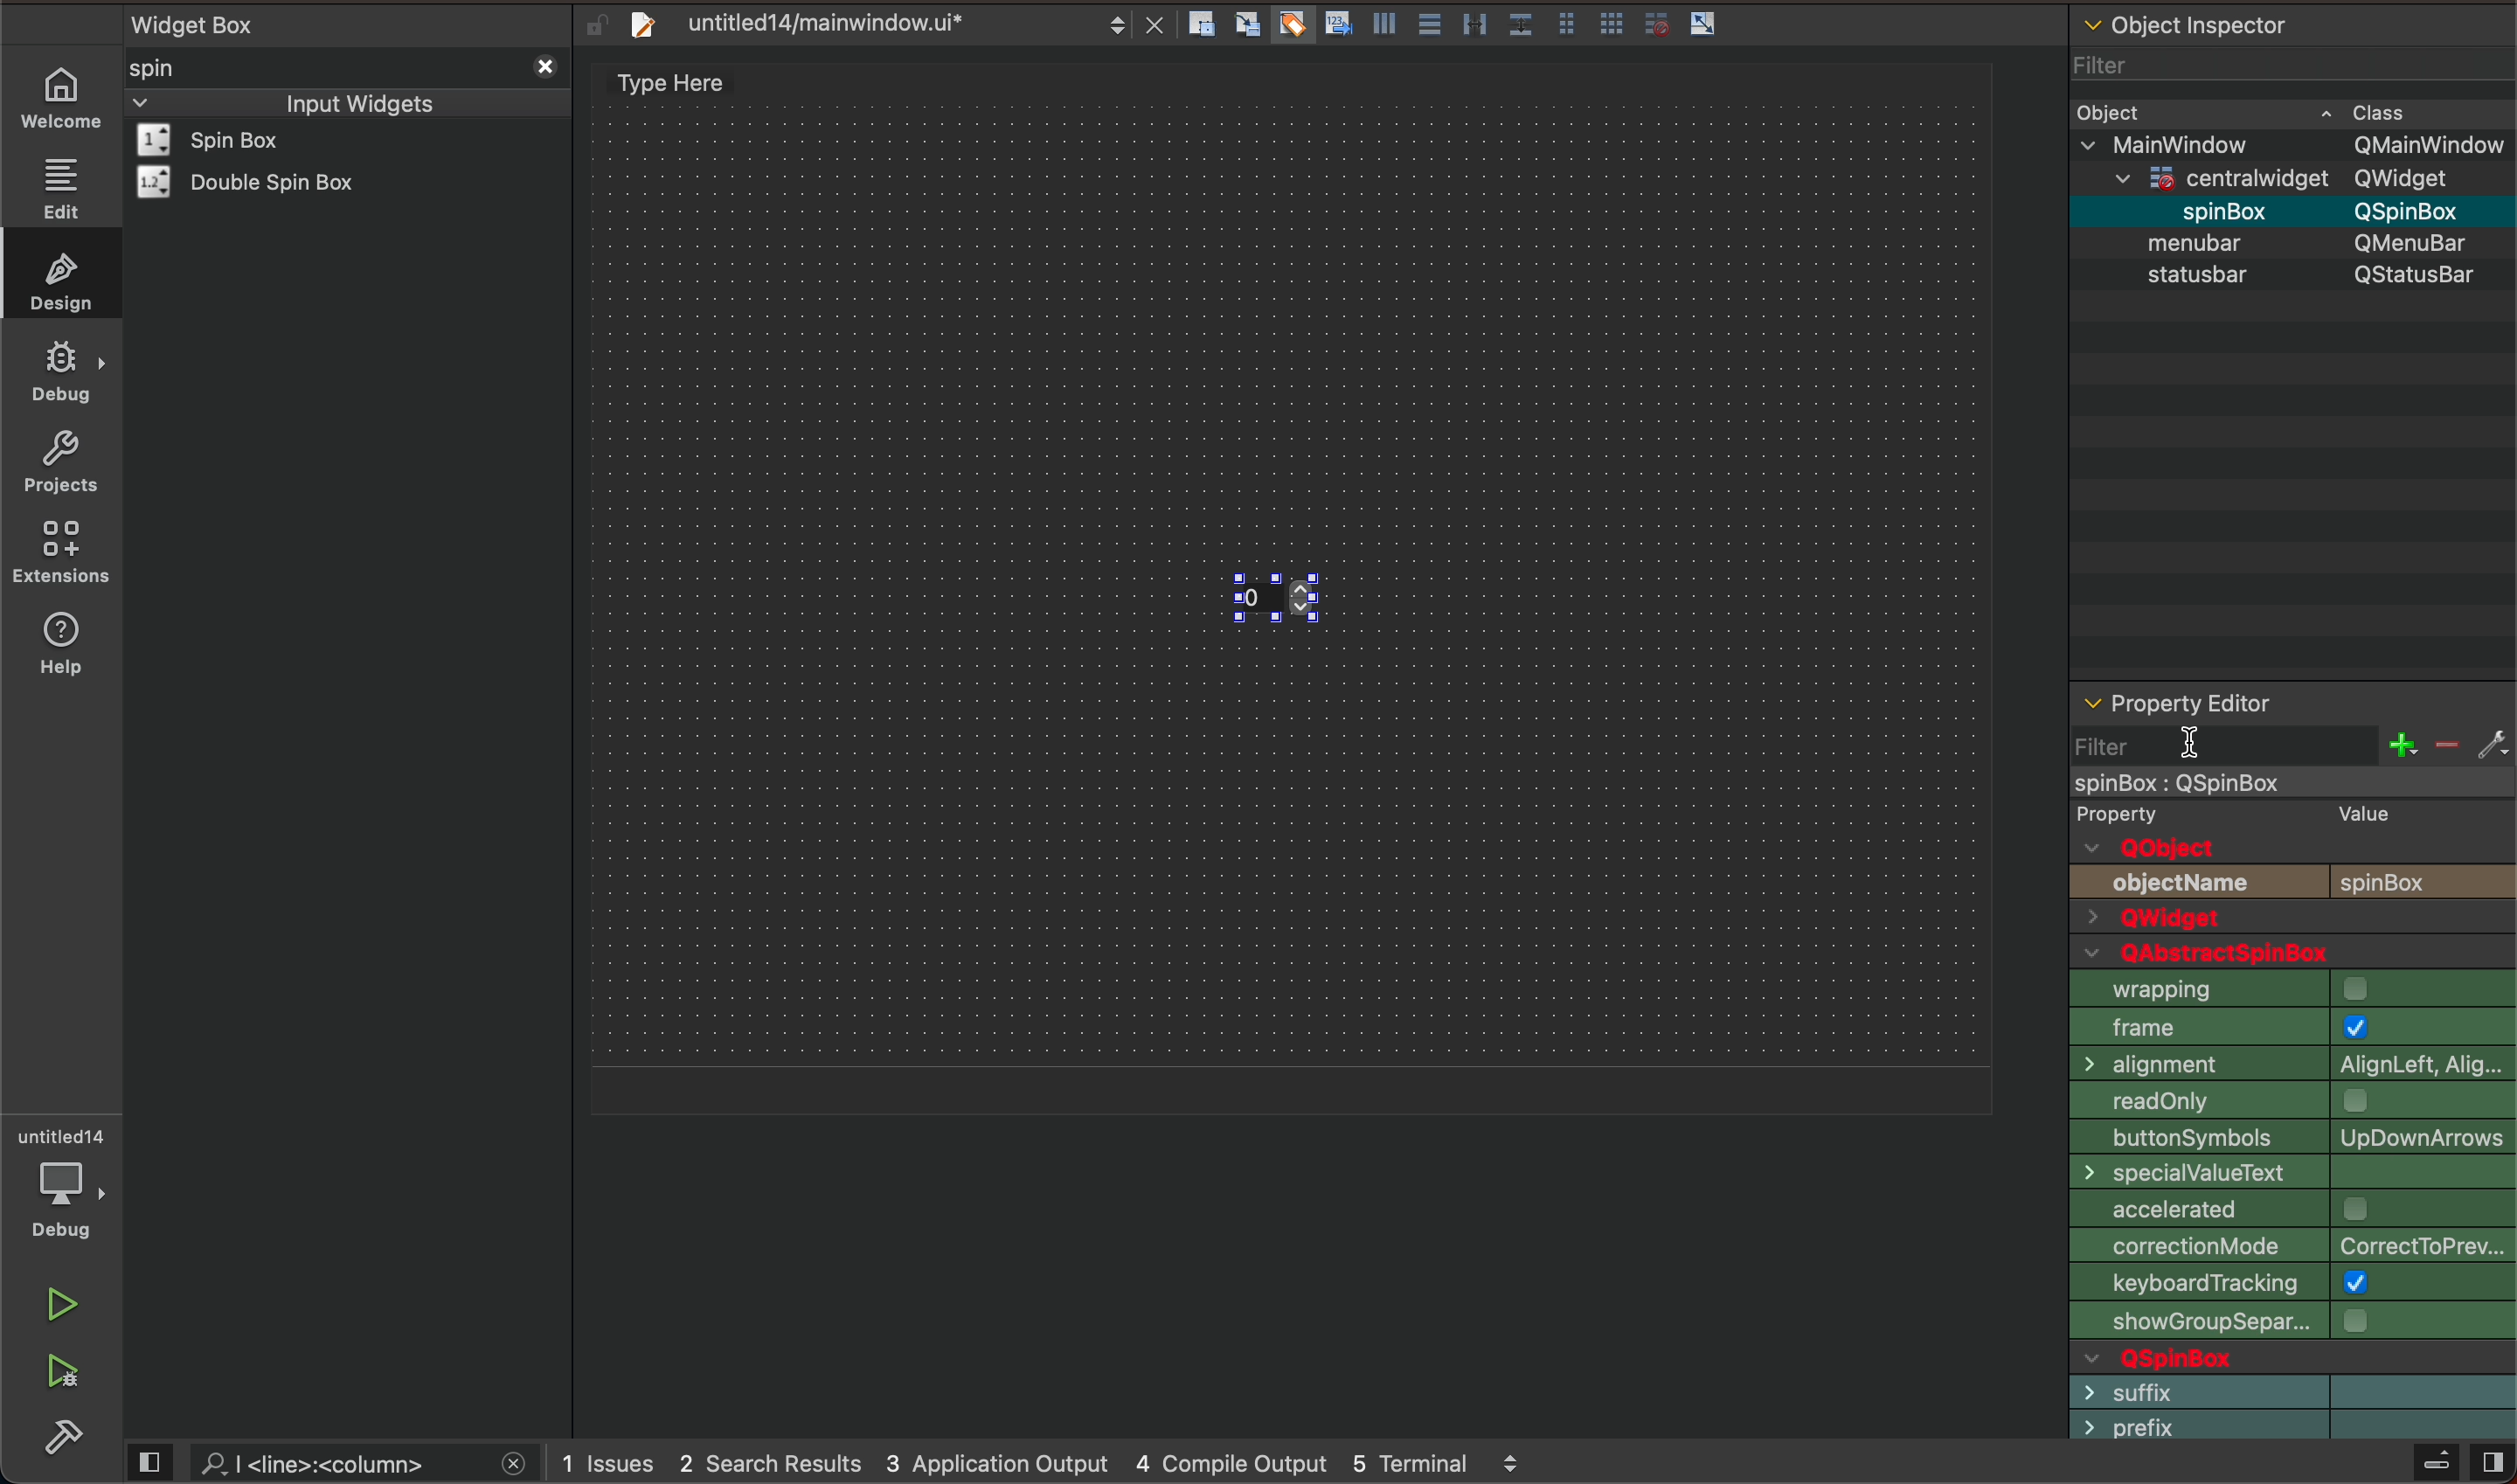  What do you see at coordinates (59, 461) in the screenshot?
I see `projects` at bounding box center [59, 461].